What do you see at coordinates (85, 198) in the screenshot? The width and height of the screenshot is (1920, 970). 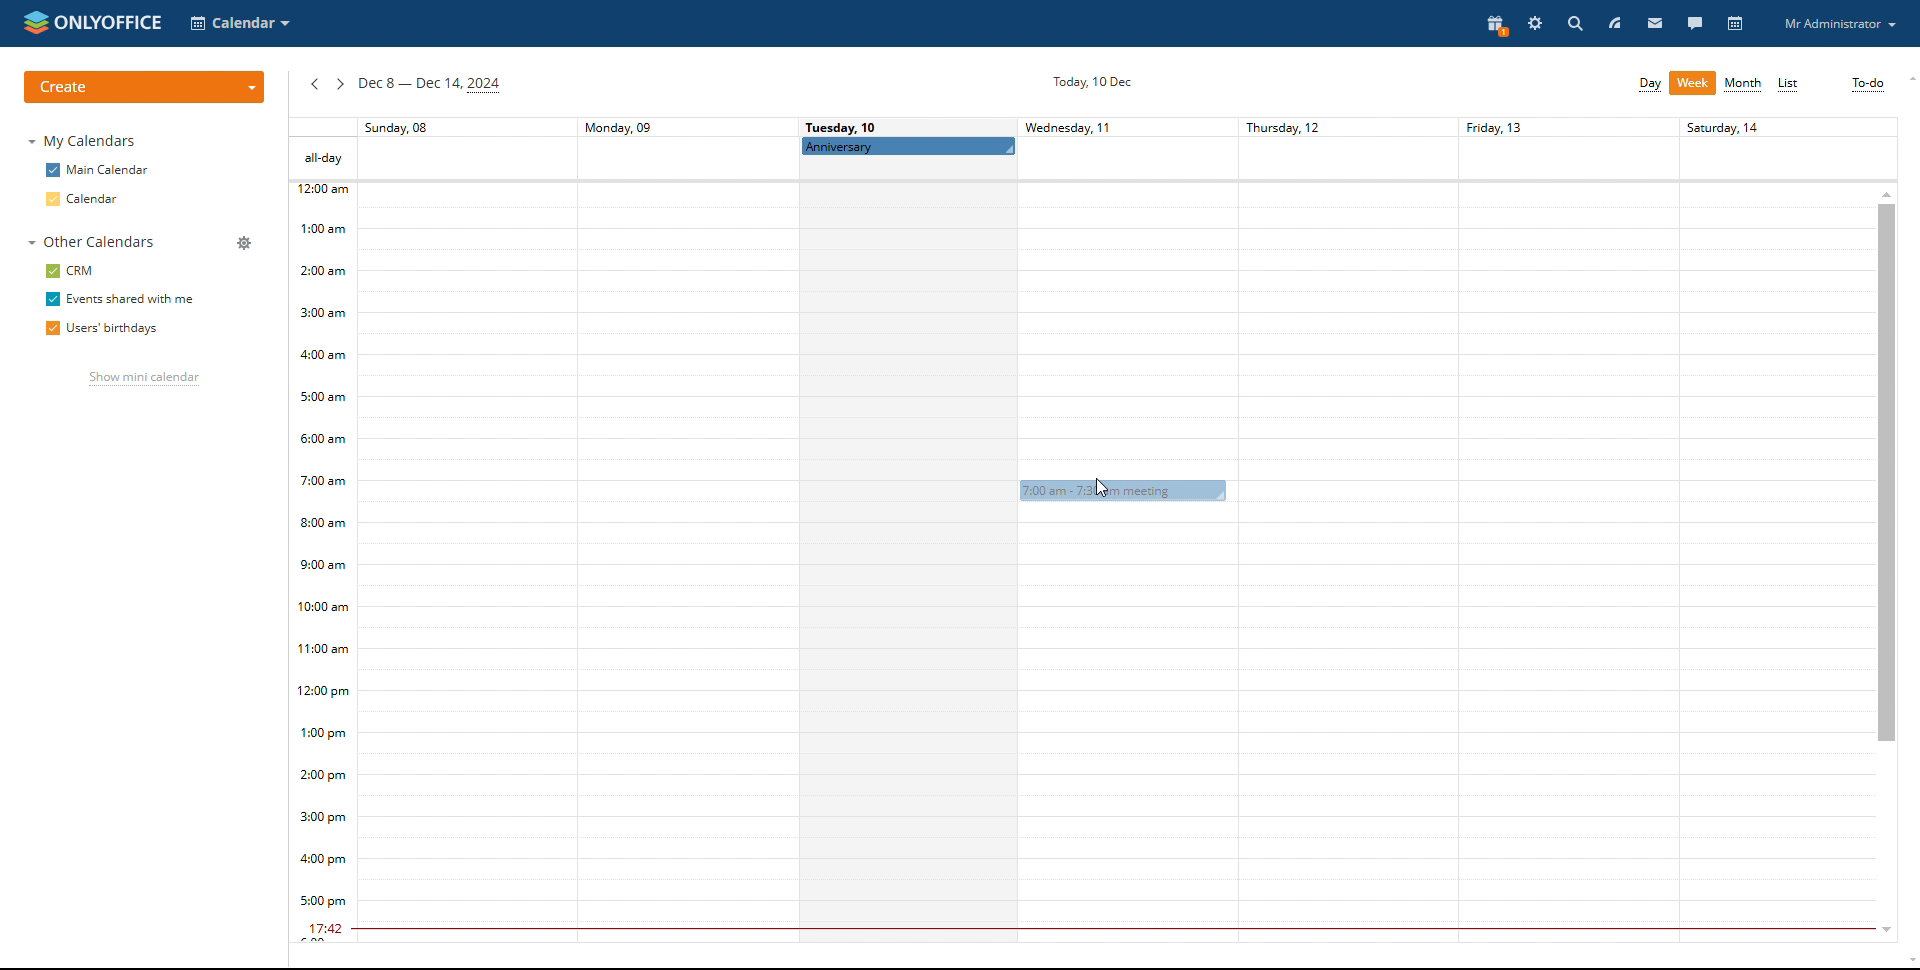 I see `calendar` at bounding box center [85, 198].